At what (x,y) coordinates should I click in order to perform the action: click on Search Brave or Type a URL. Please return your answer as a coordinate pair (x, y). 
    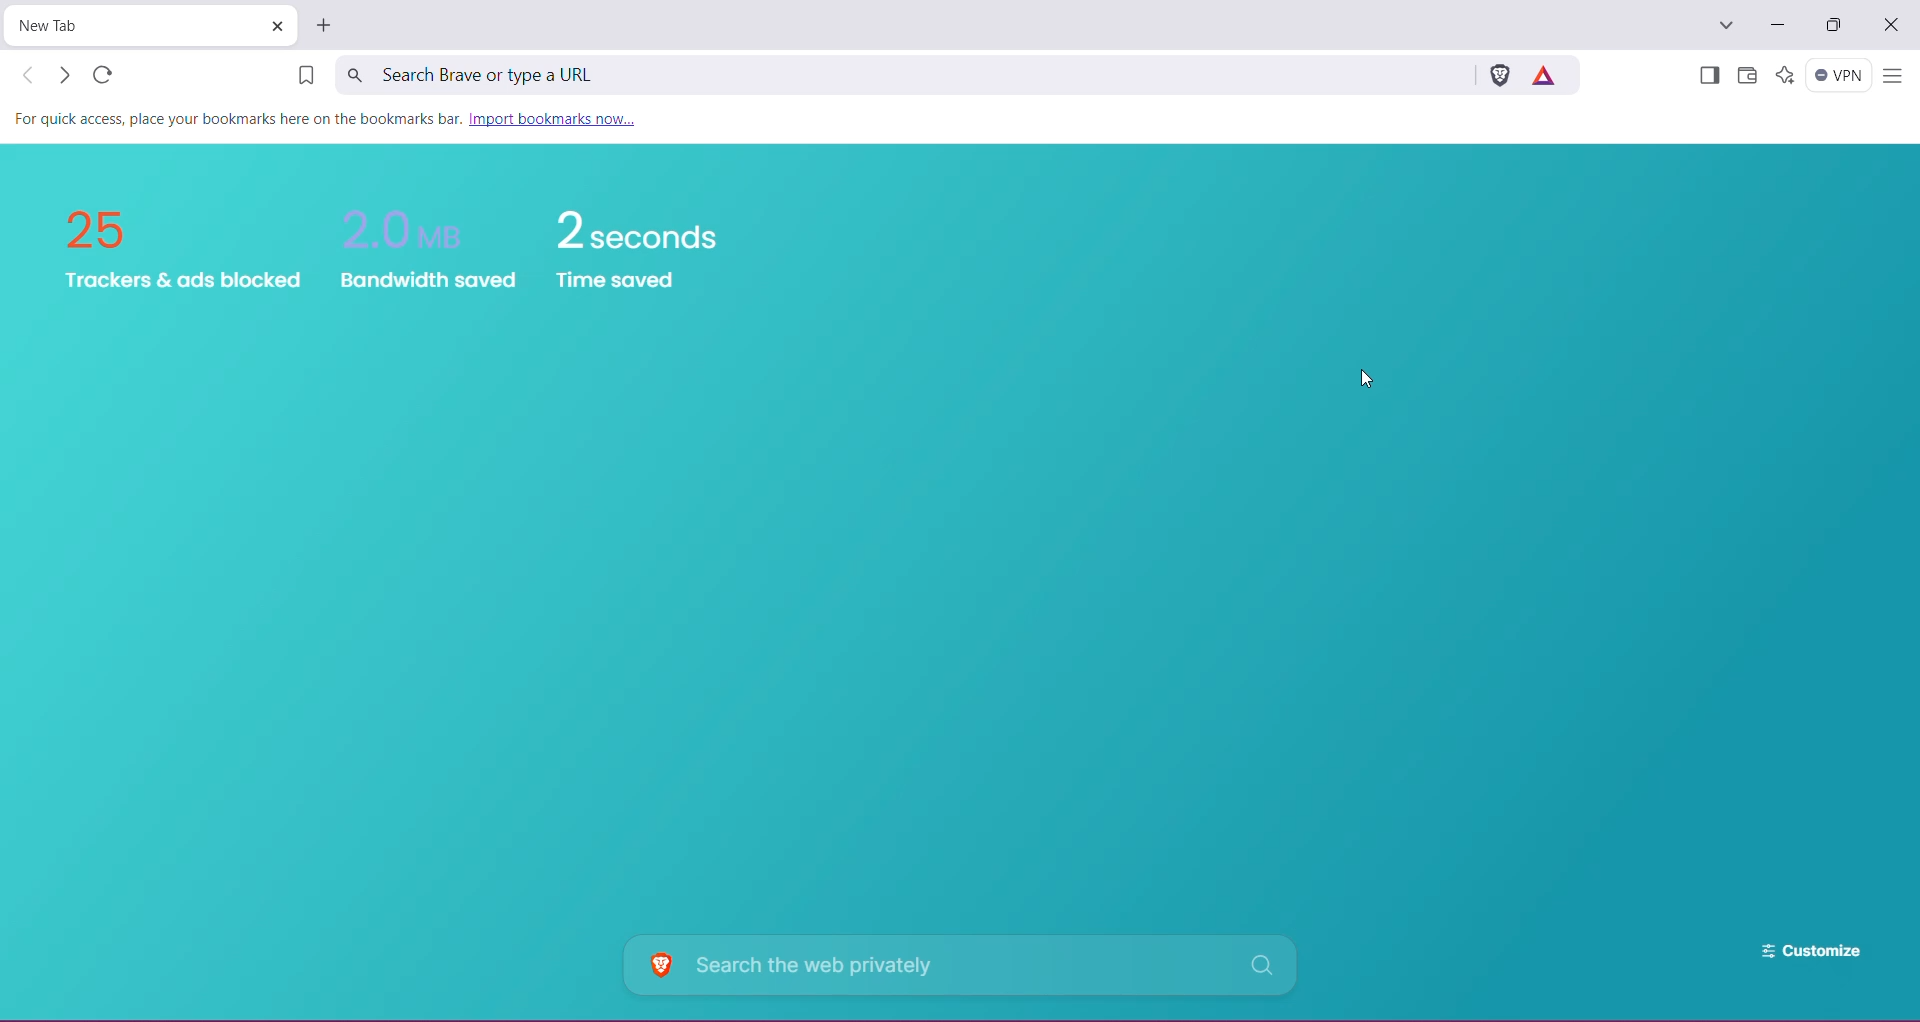
    Looking at the image, I should click on (901, 74).